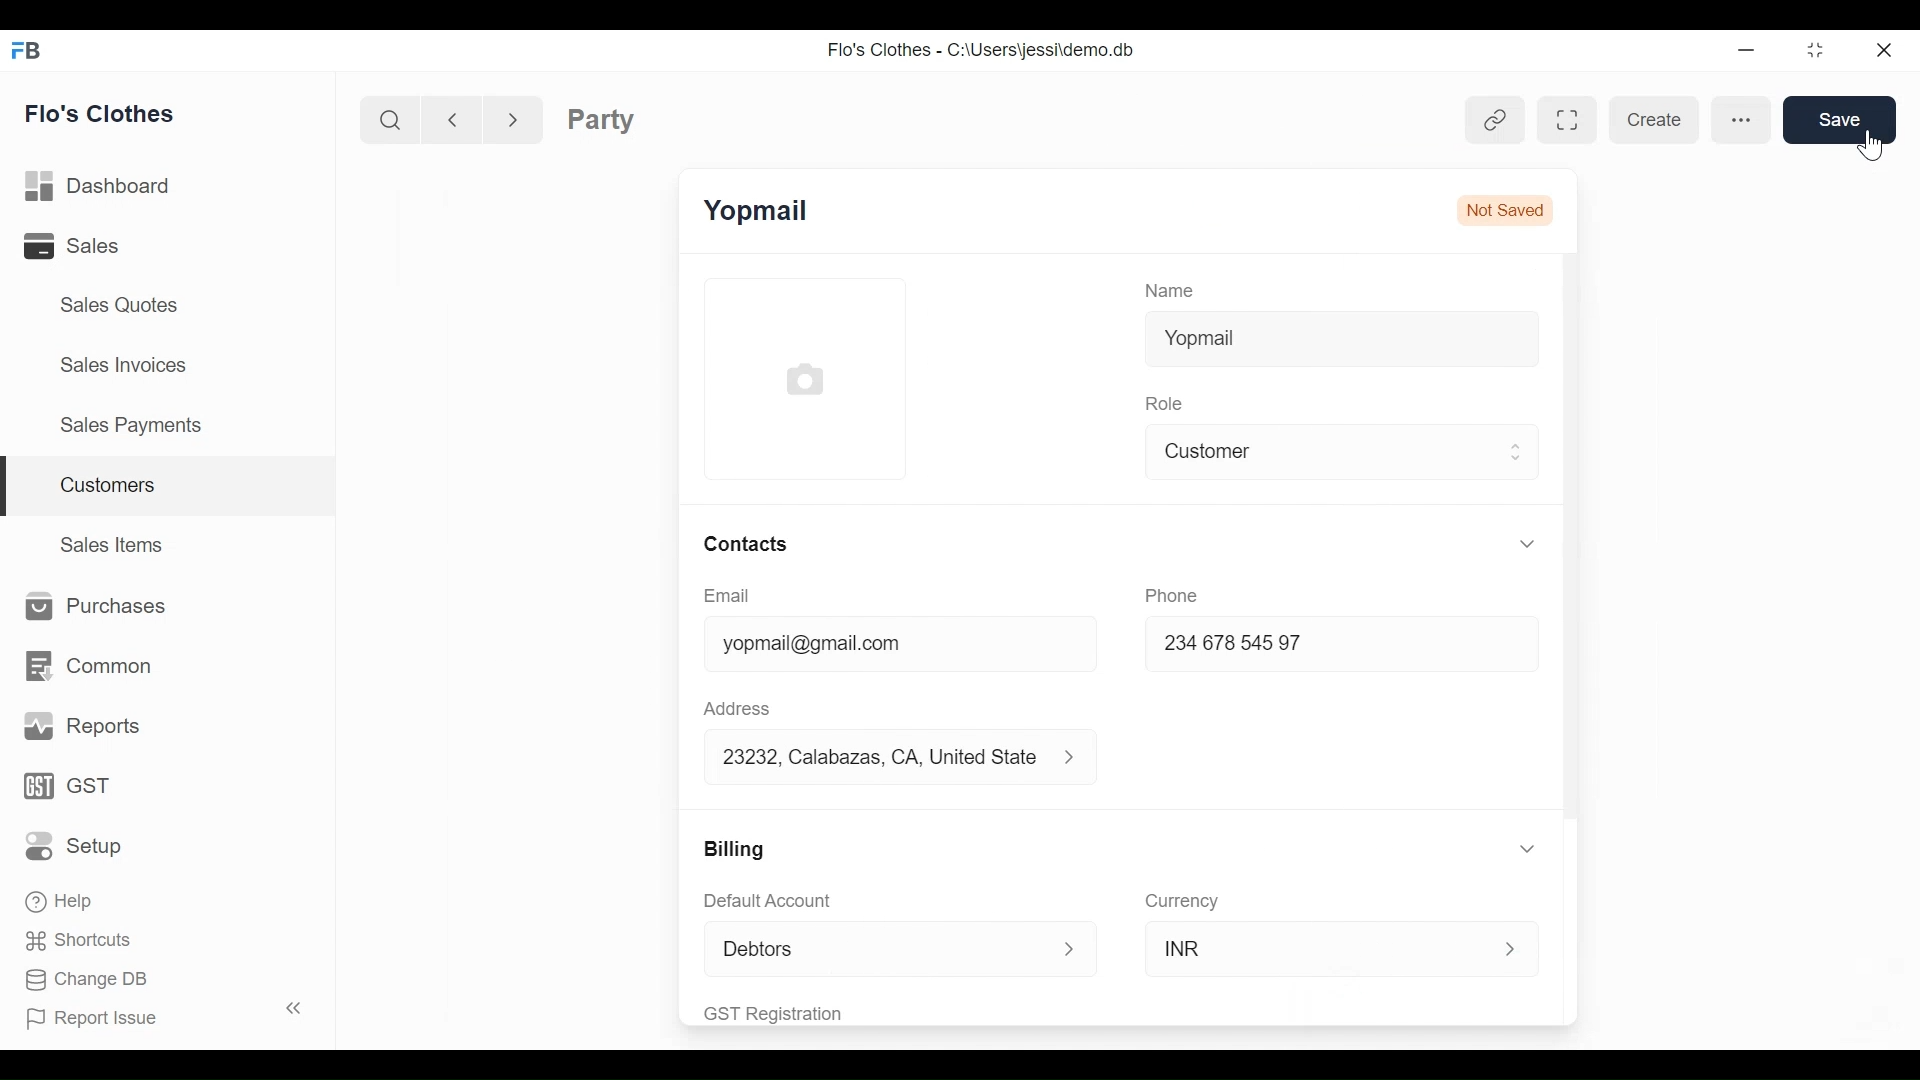 The width and height of the screenshot is (1920, 1080). I want to click on Frappe Books Desktop Icon, so click(24, 52).